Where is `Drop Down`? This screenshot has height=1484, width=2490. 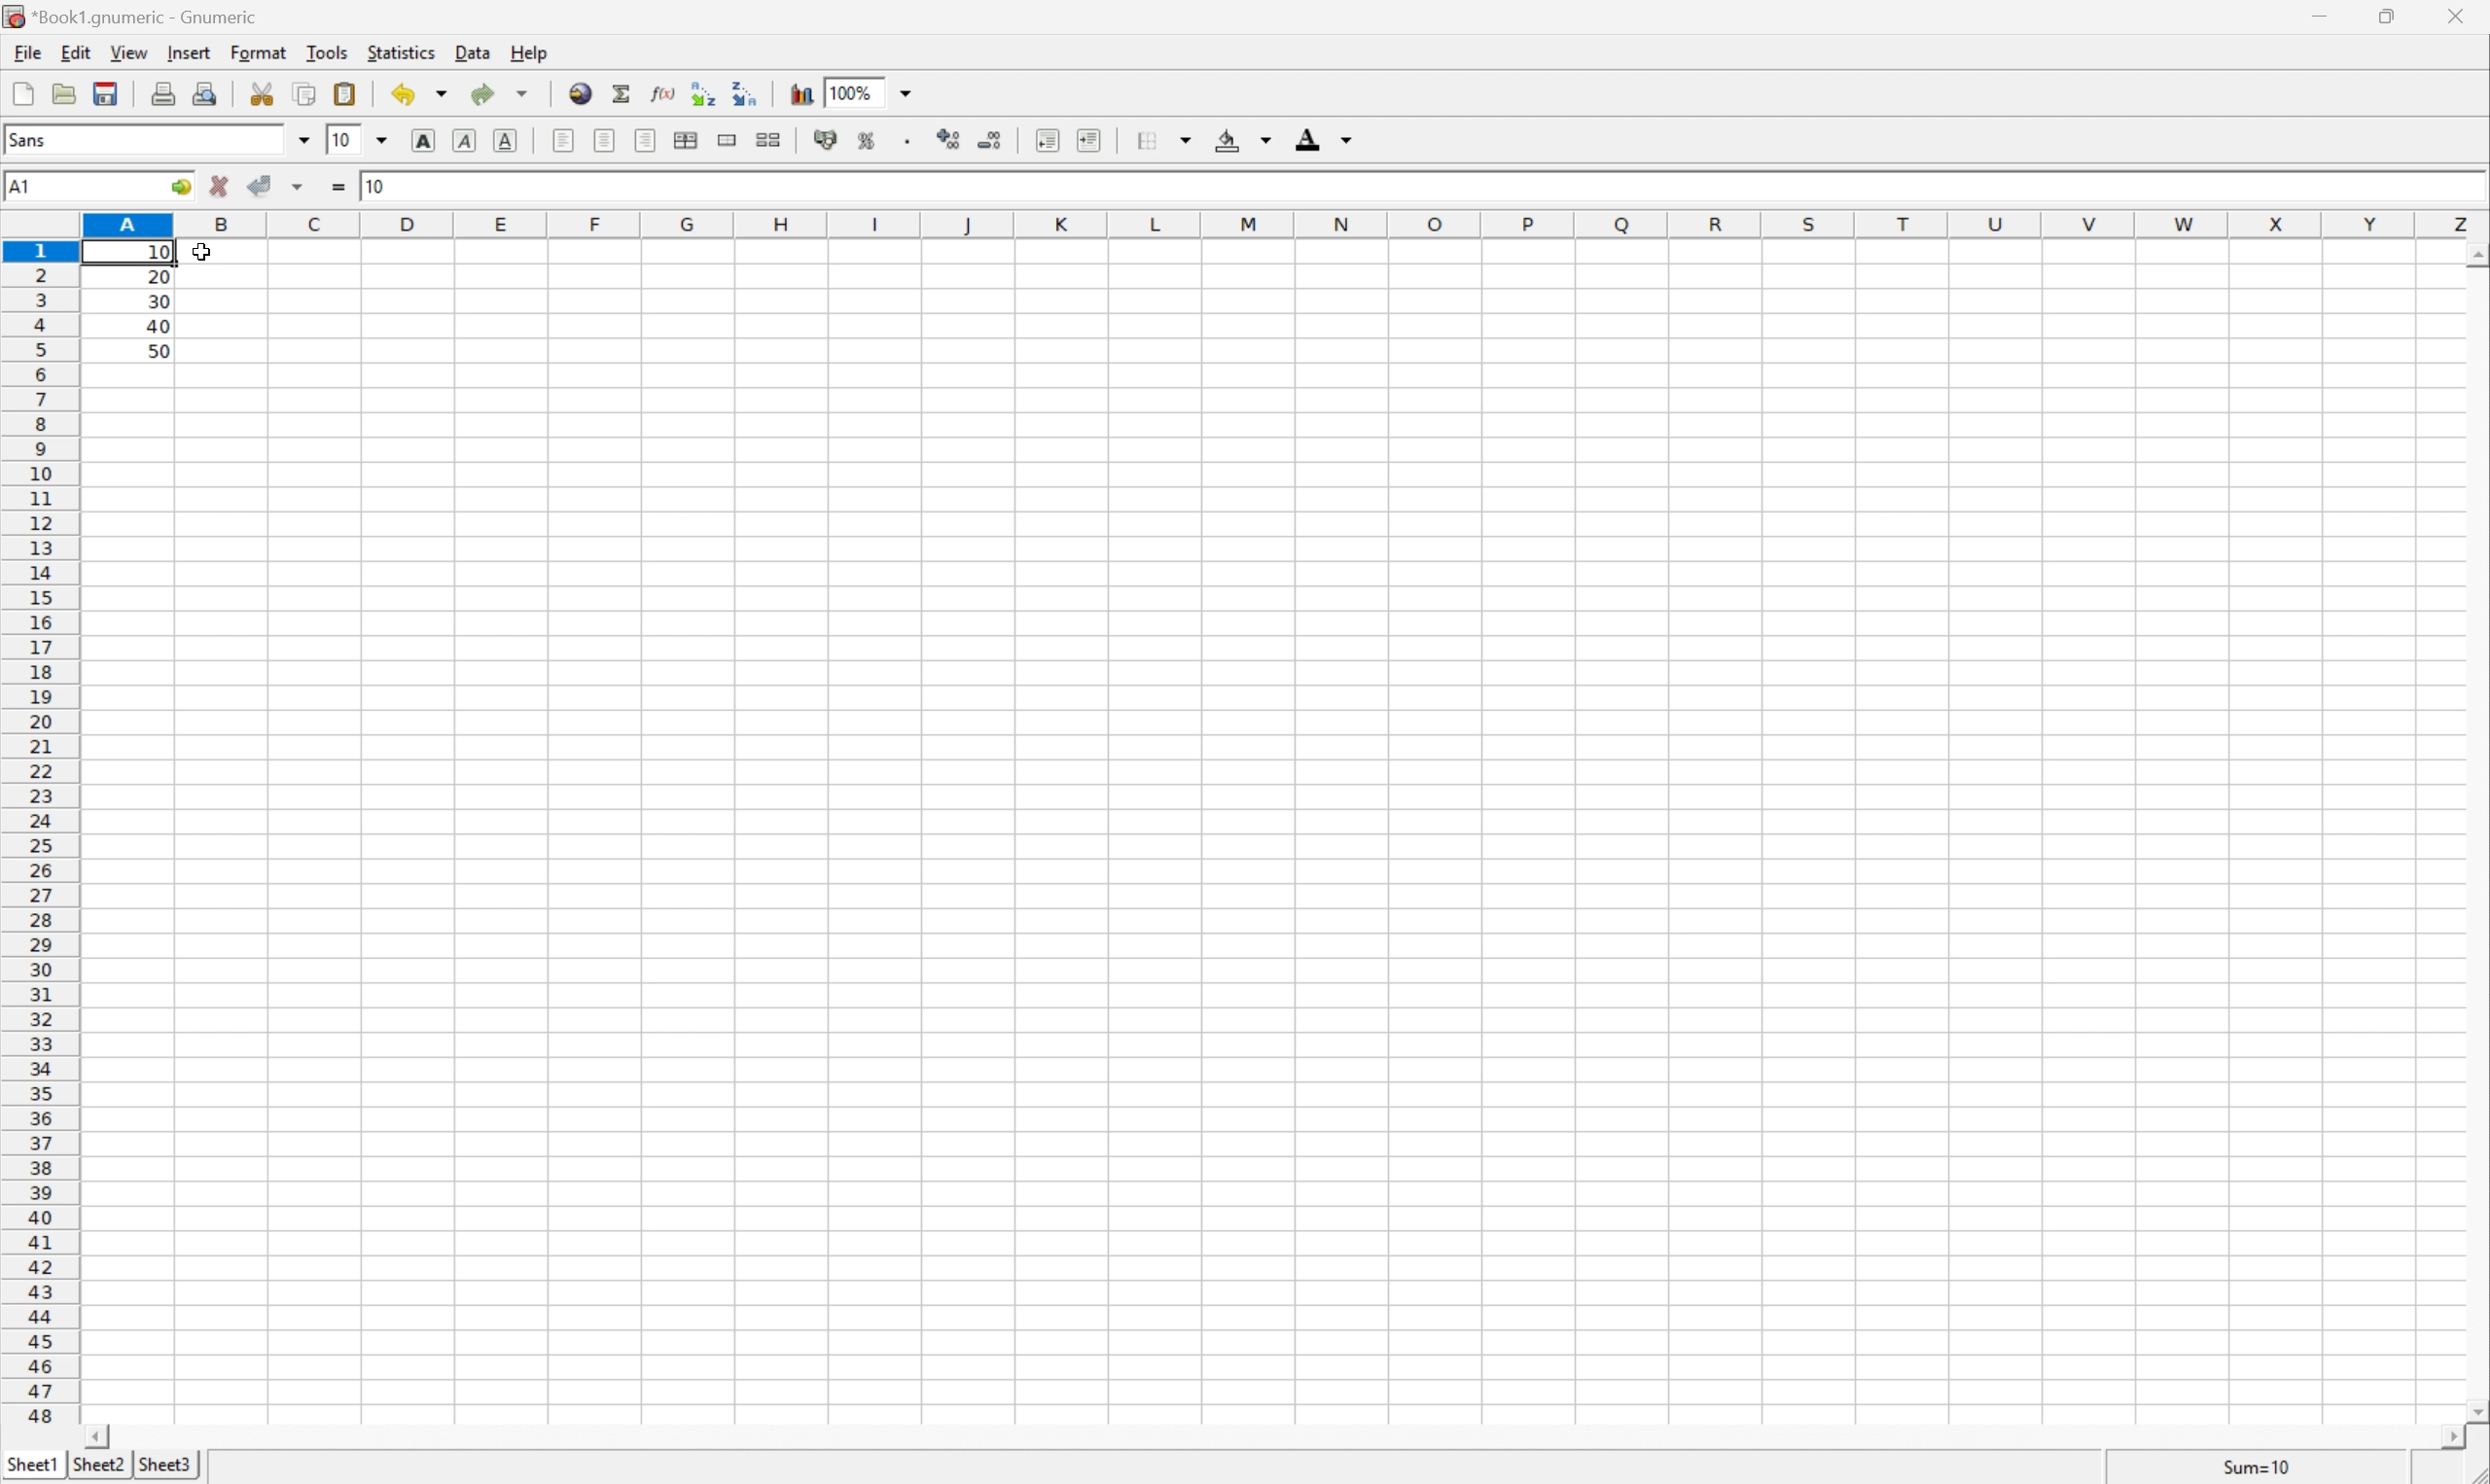 Drop Down is located at coordinates (302, 140).